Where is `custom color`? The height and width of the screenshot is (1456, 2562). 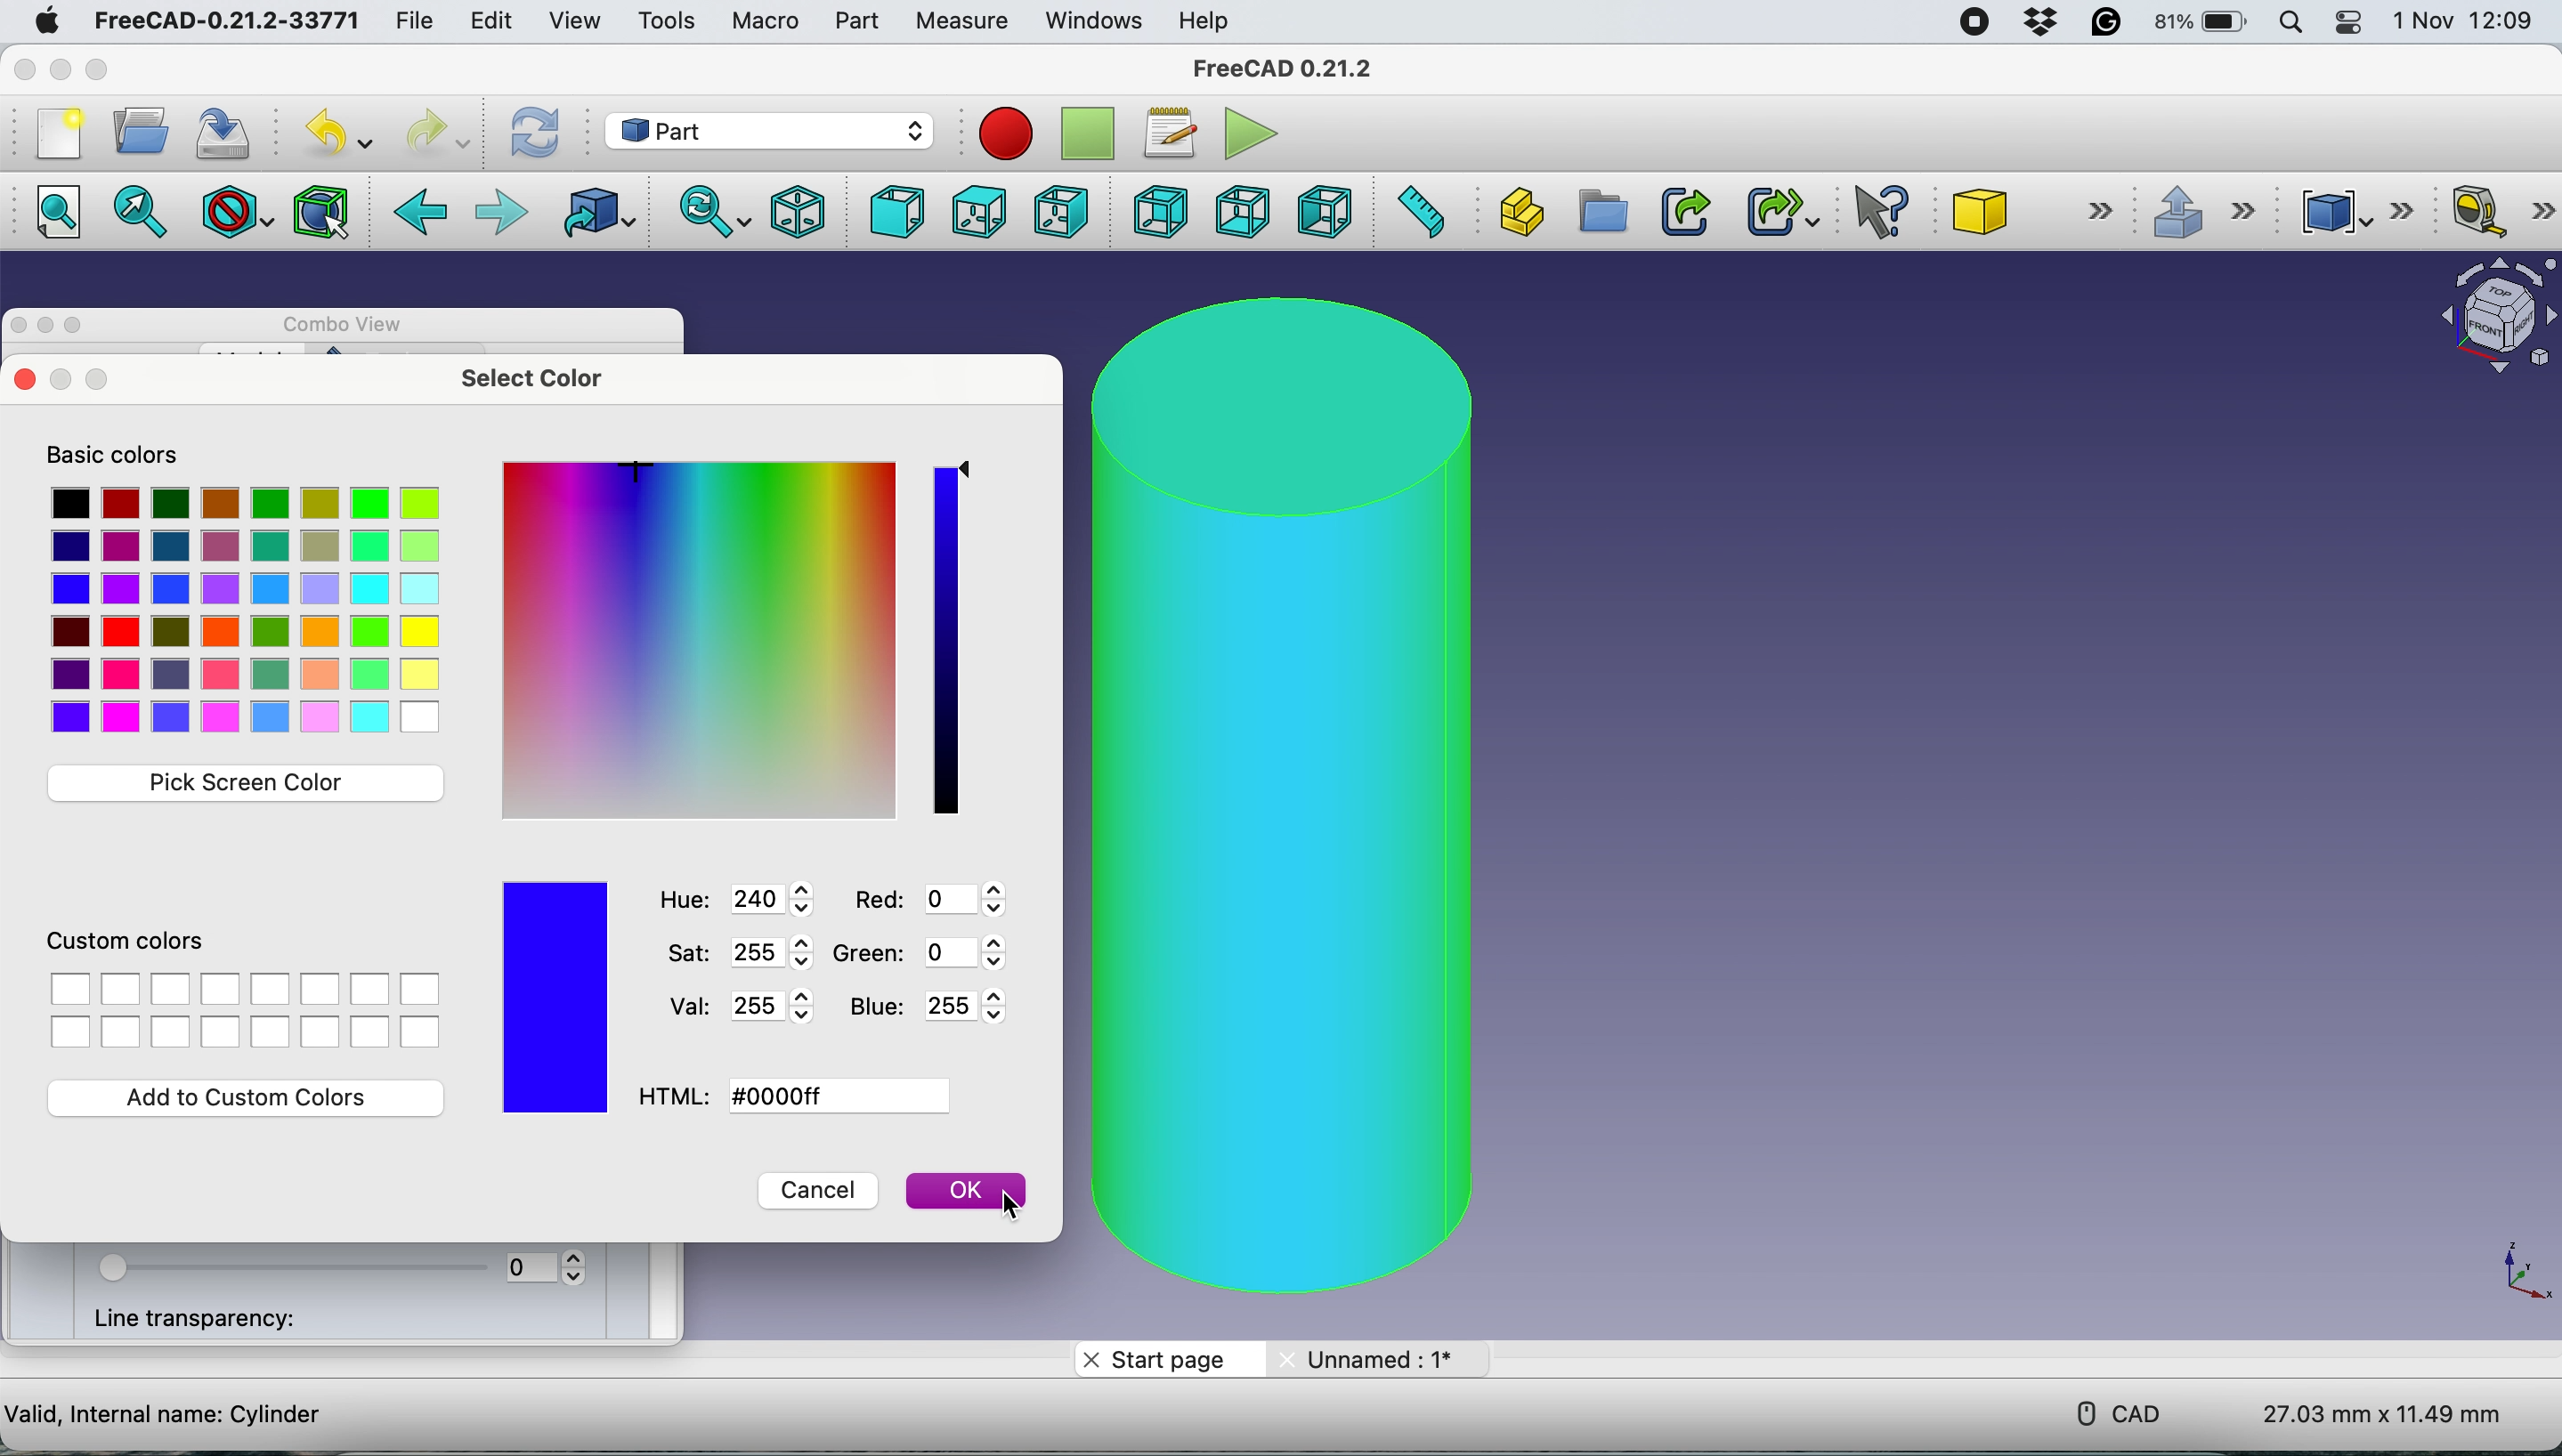
custom color is located at coordinates (238, 990).